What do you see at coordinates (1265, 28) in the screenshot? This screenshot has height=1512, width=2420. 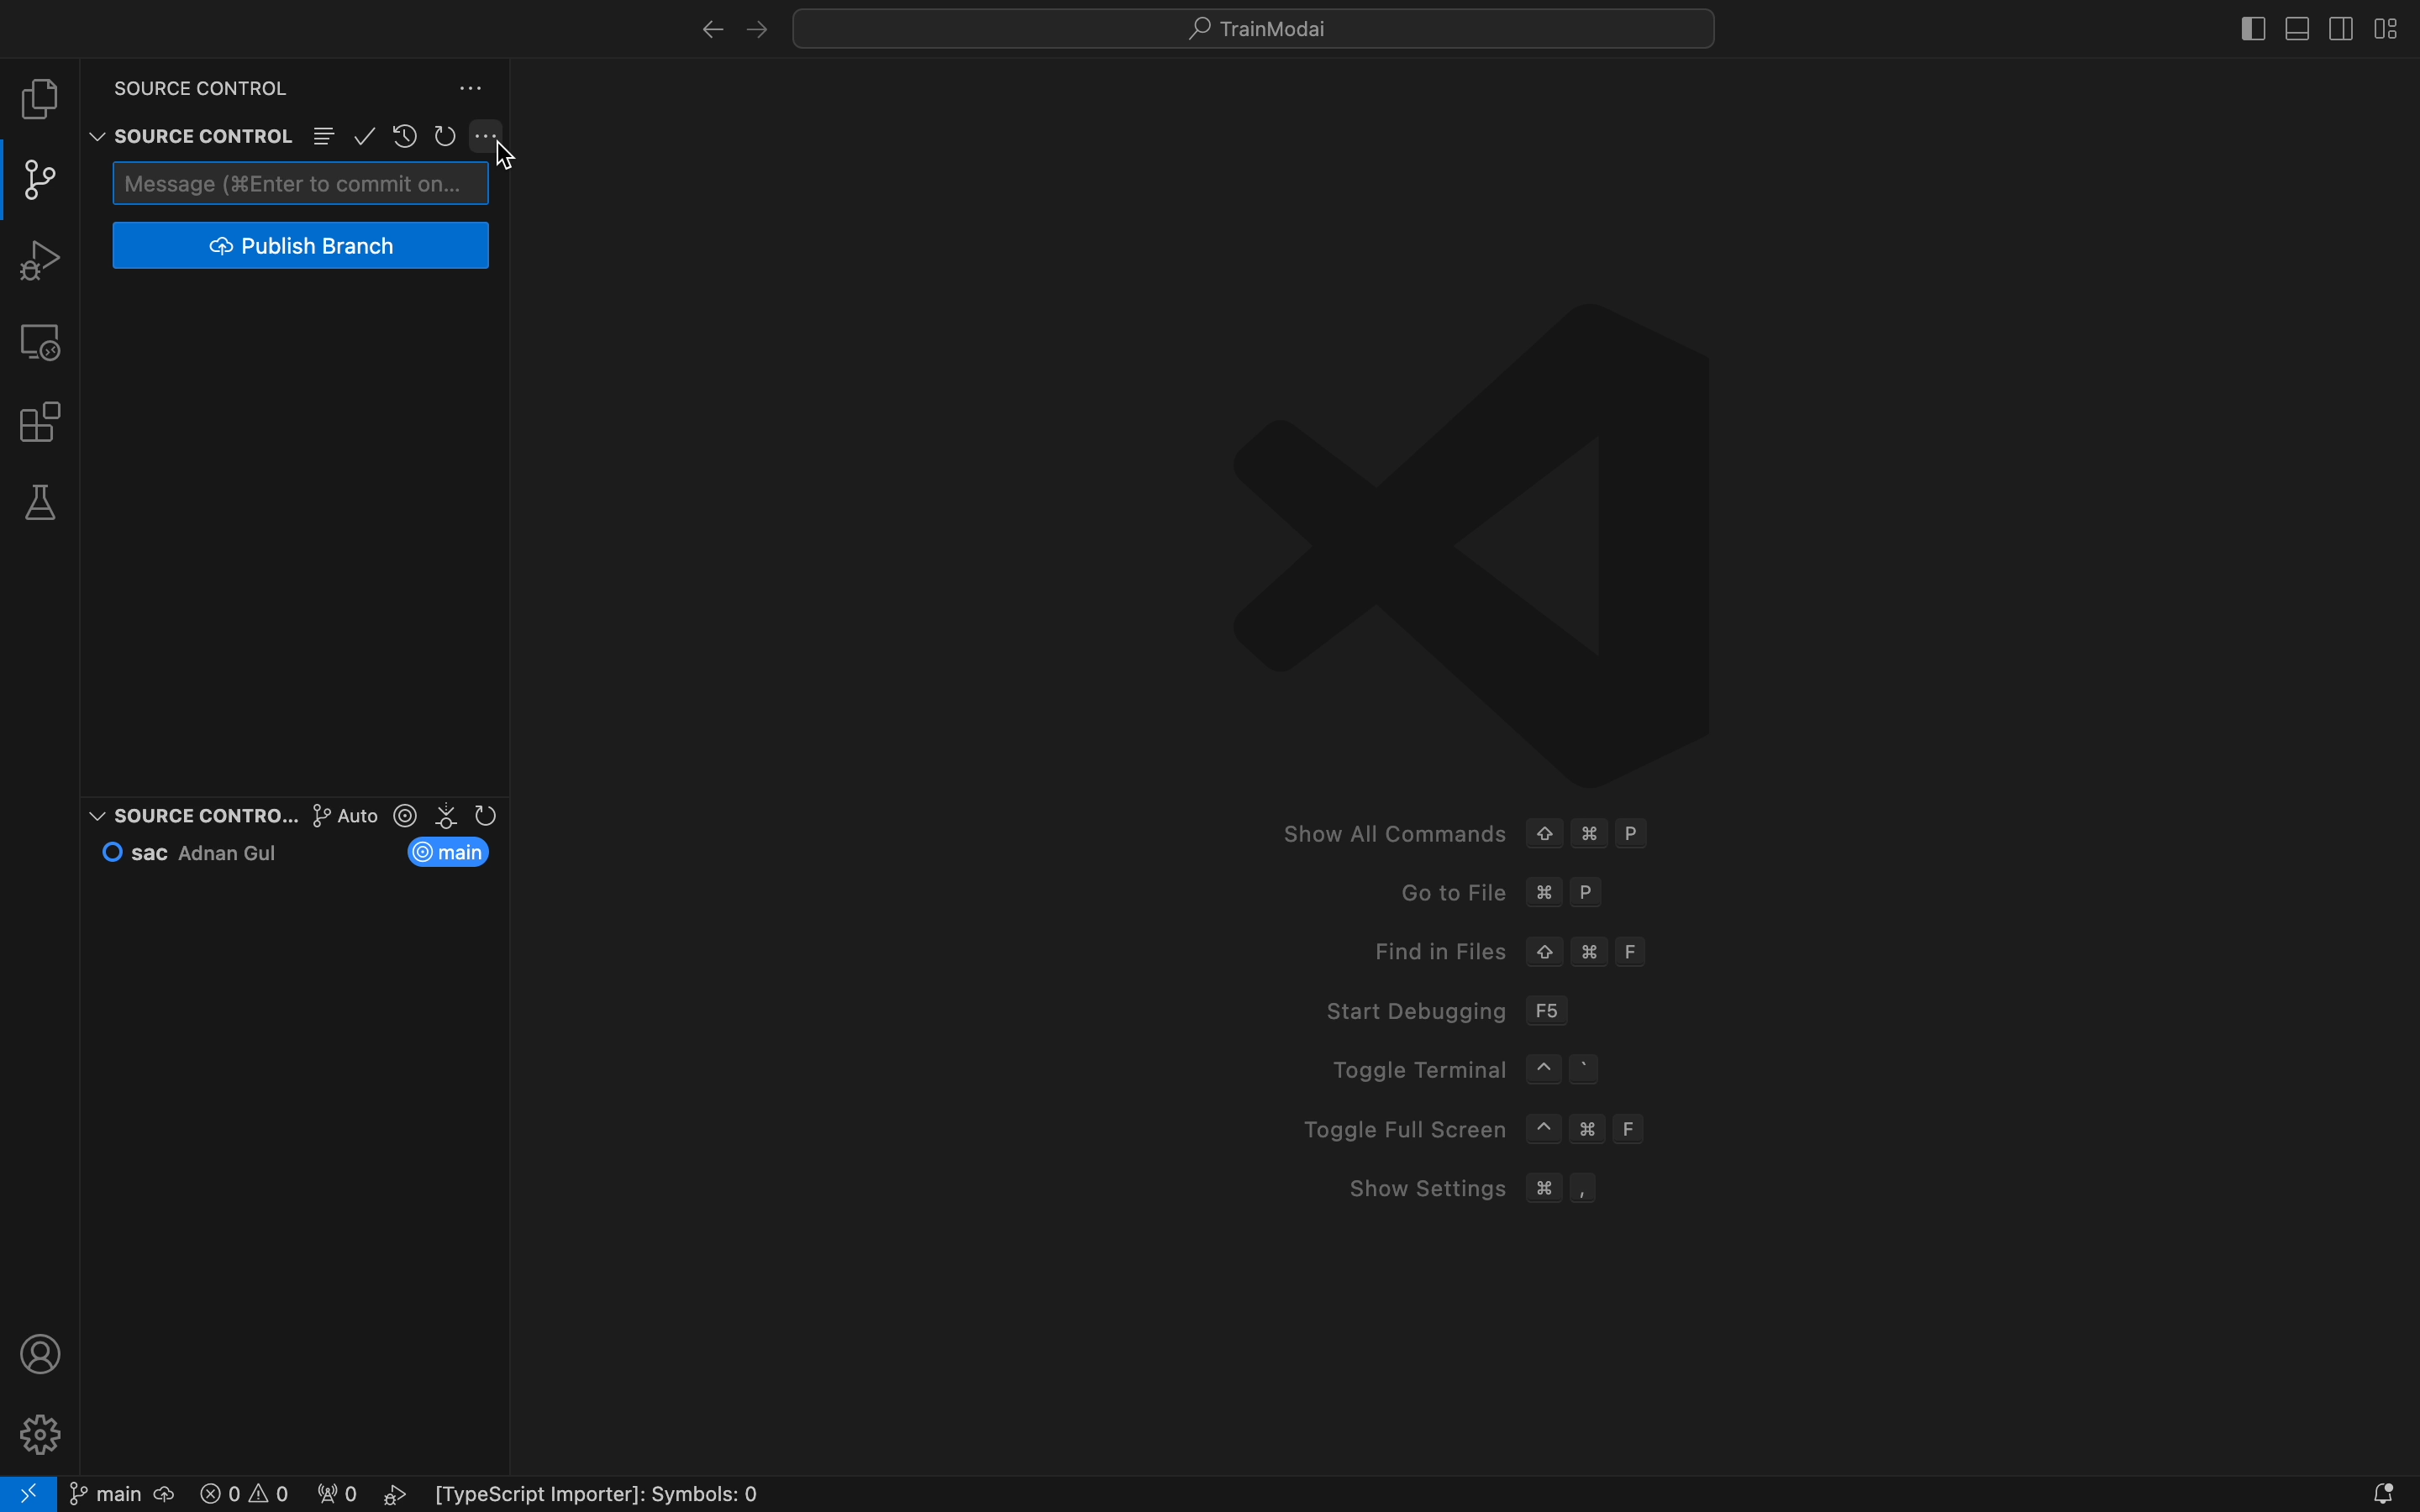 I see `tutorials` at bounding box center [1265, 28].